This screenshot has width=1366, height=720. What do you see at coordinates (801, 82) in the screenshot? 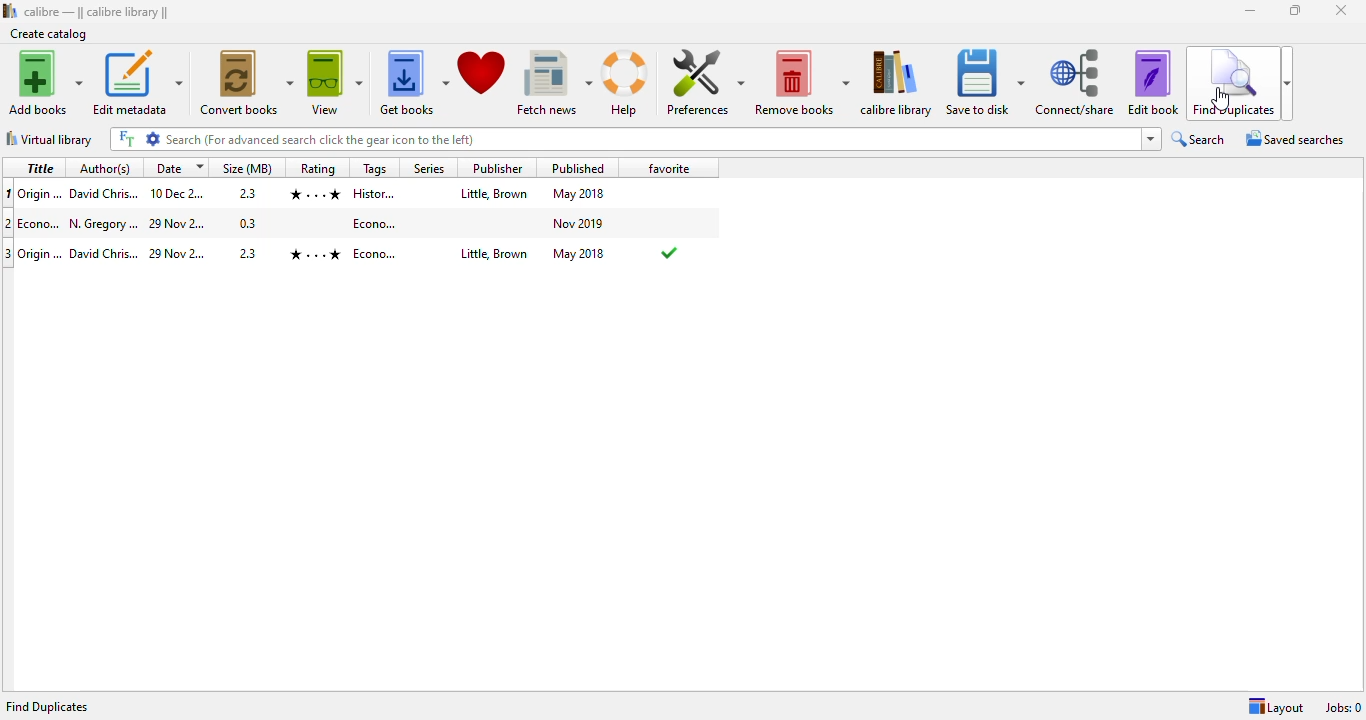
I see `remove books` at bounding box center [801, 82].